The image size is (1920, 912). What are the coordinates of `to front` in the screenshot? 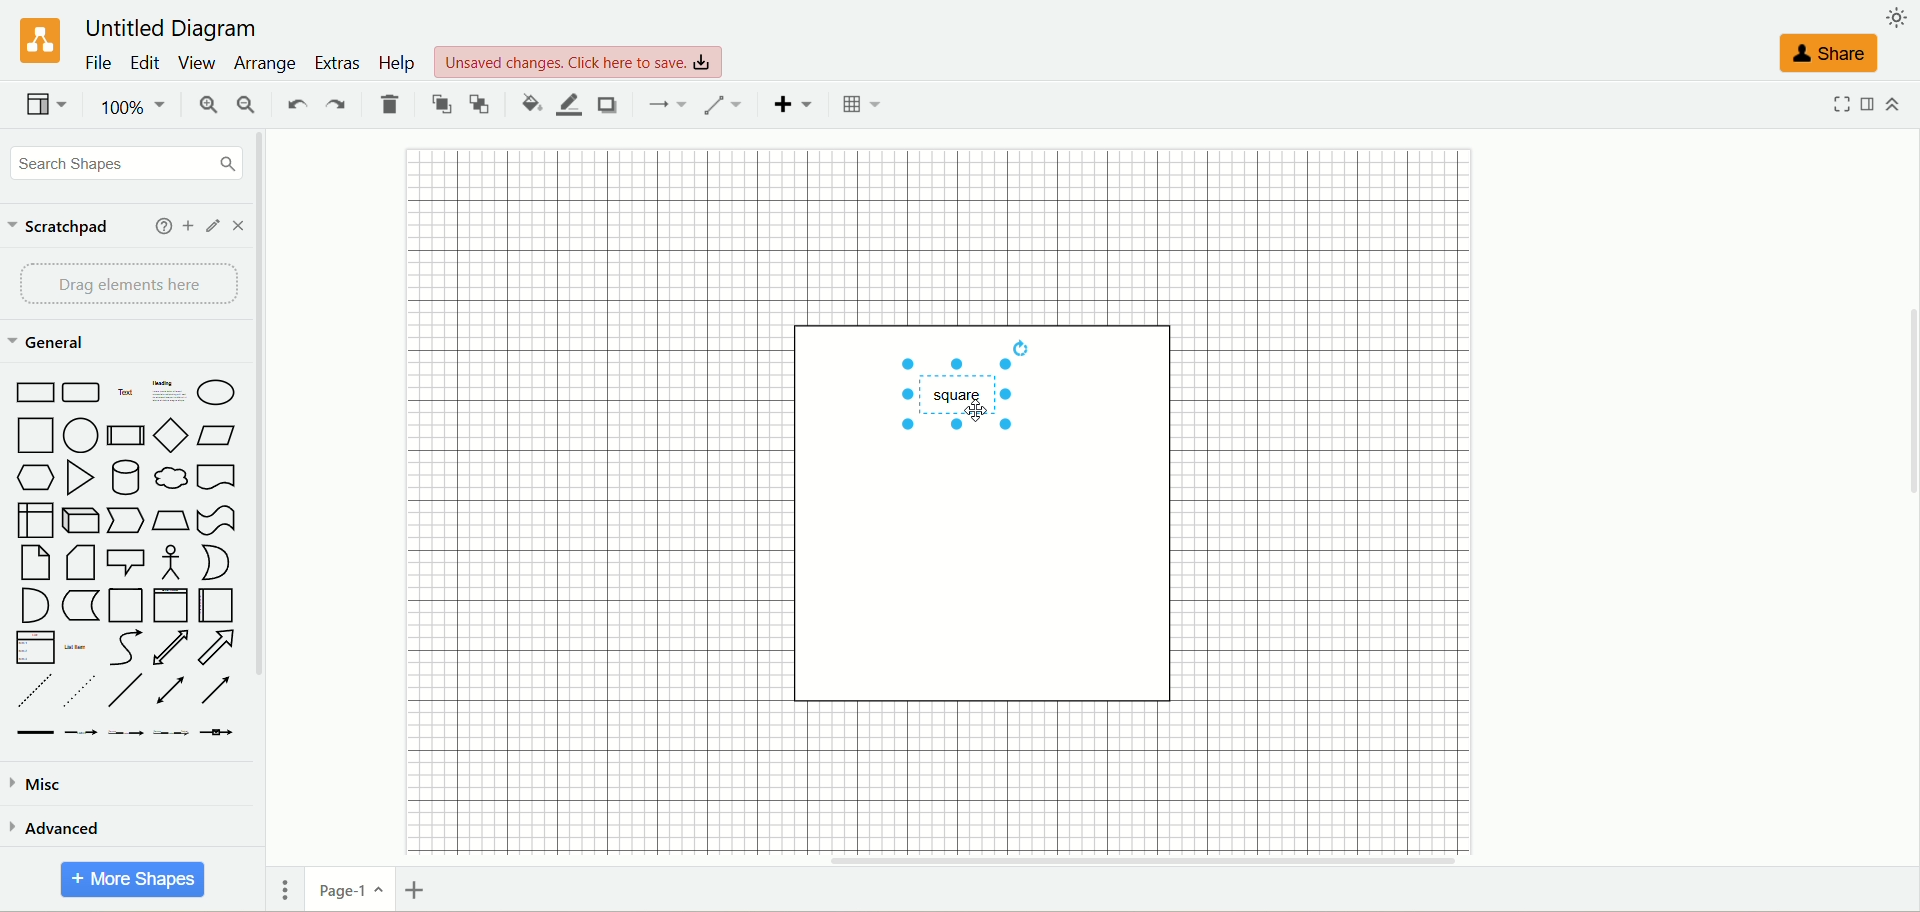 It's located at (442, 104).